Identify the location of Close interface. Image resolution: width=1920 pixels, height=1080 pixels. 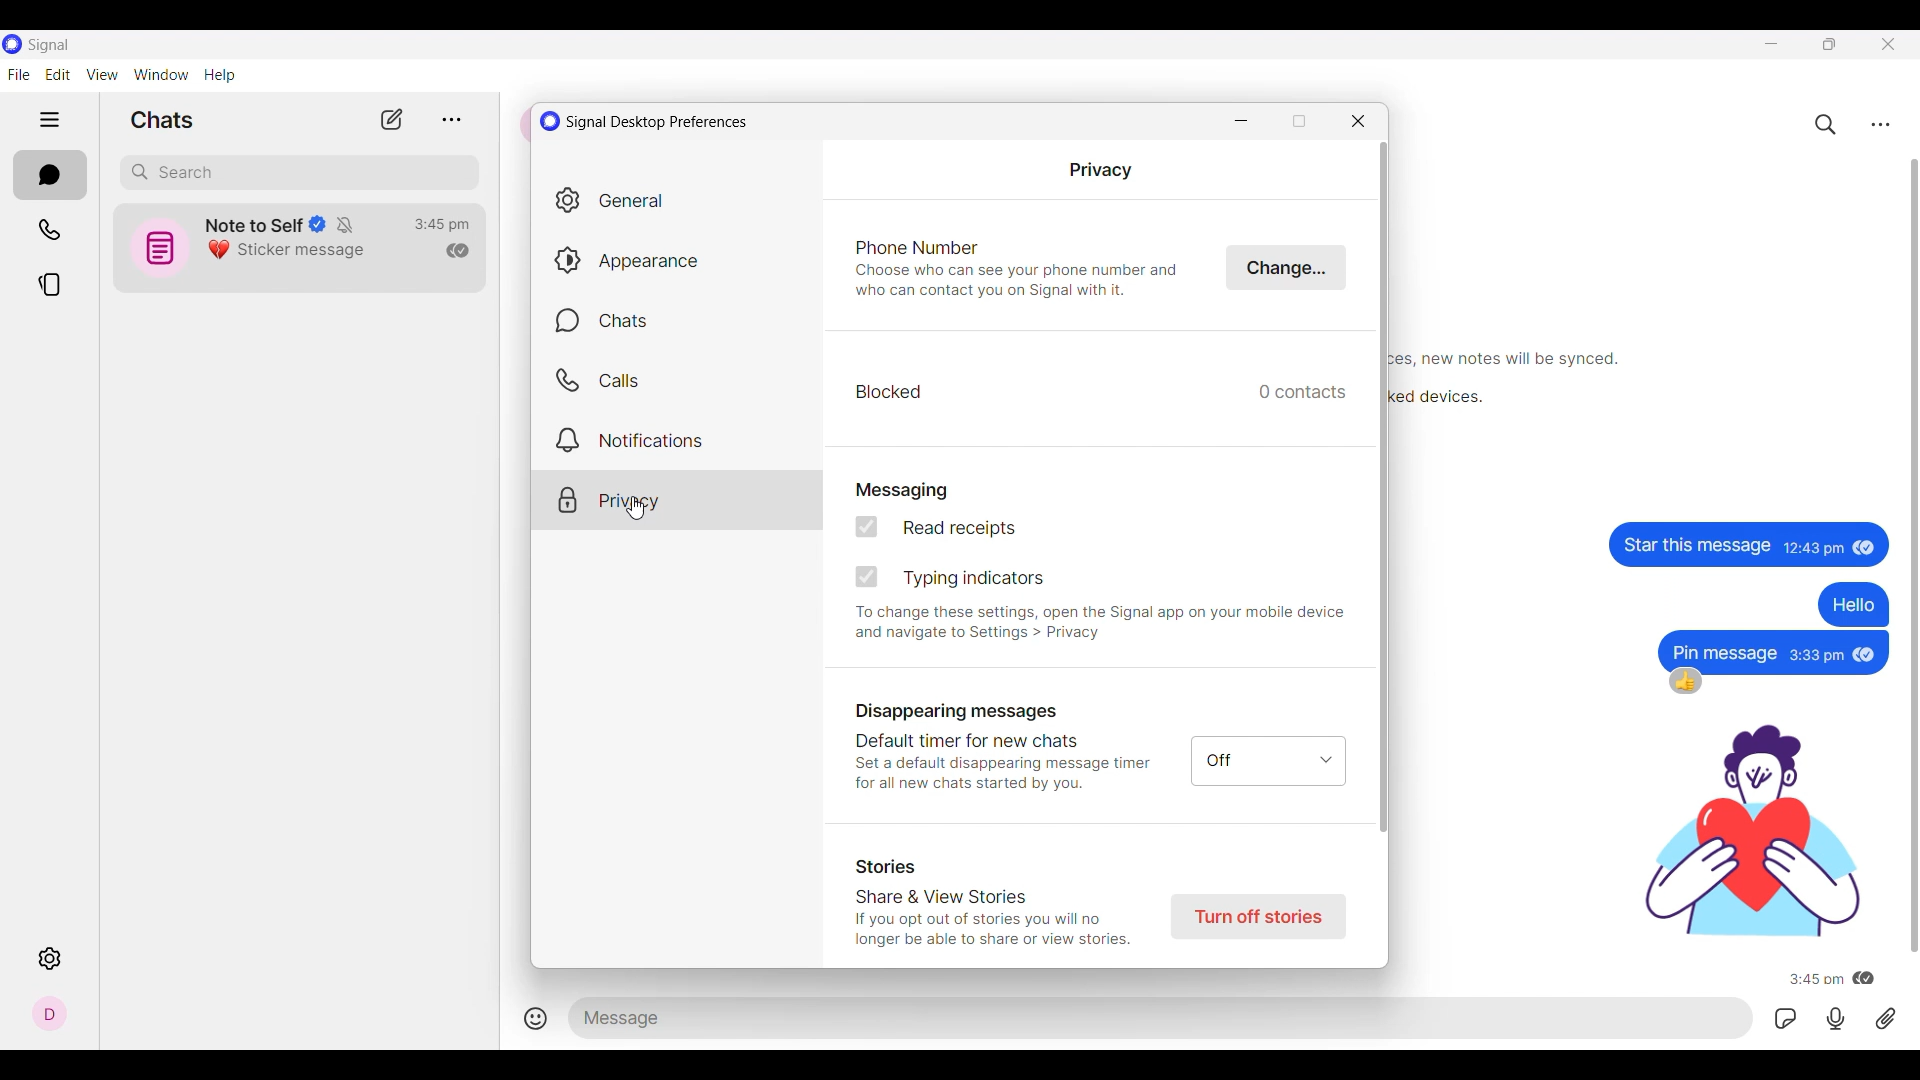
(1889, 44).